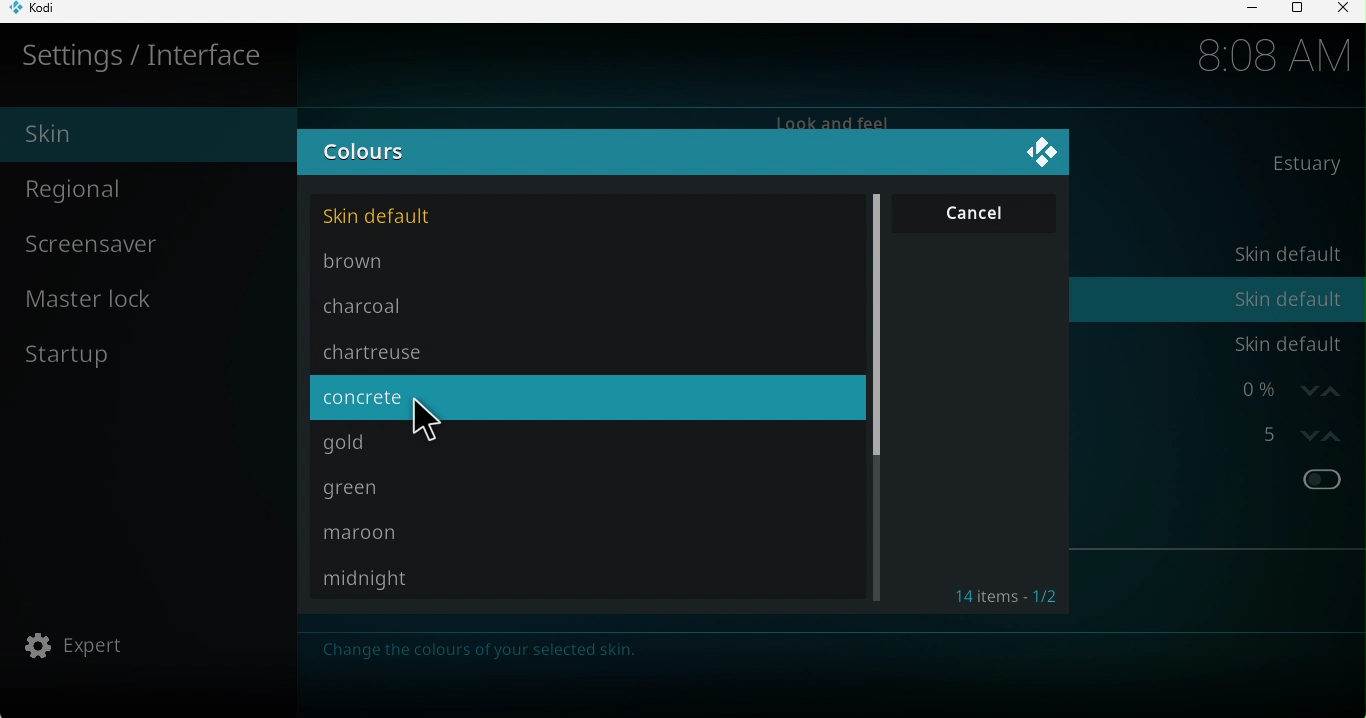  What do you see at coordinates (589, 214) in the screenshot?
I see `Skin default` at bounding box center [589, 214].